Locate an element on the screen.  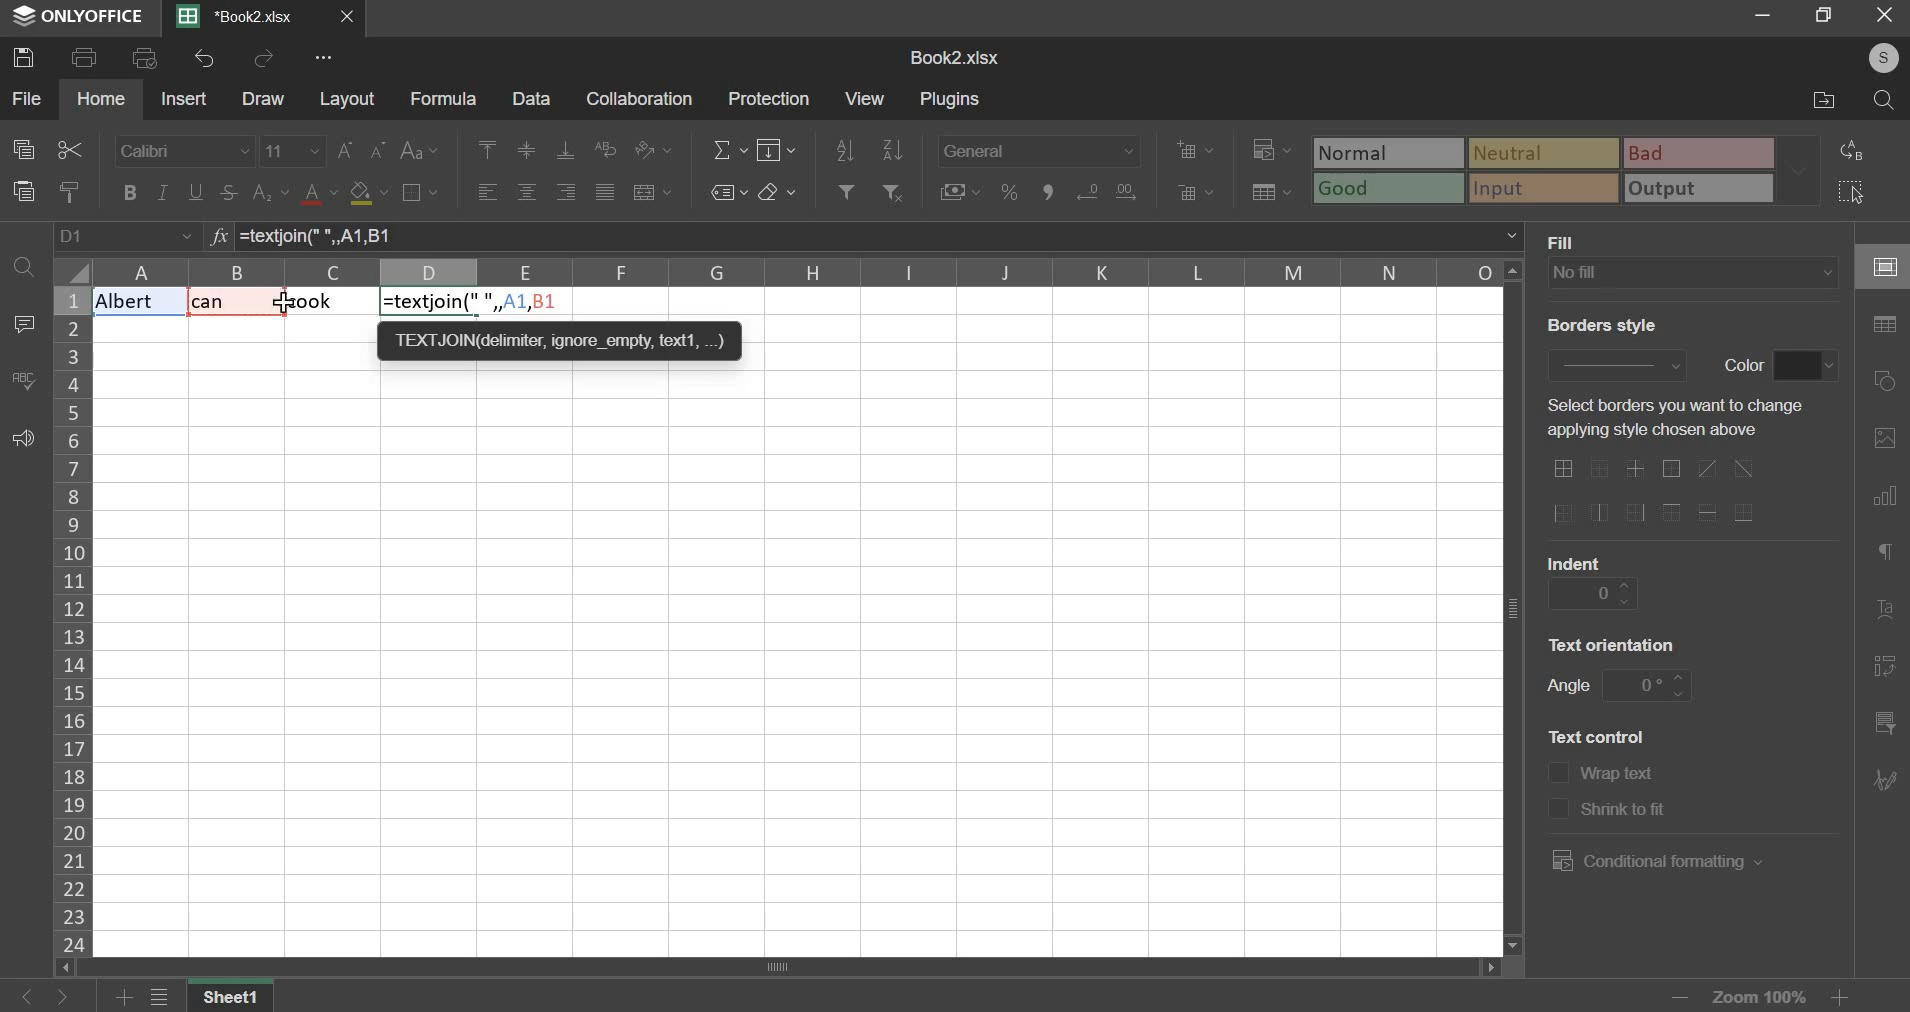
add filter is located at coordinates (844, 190).